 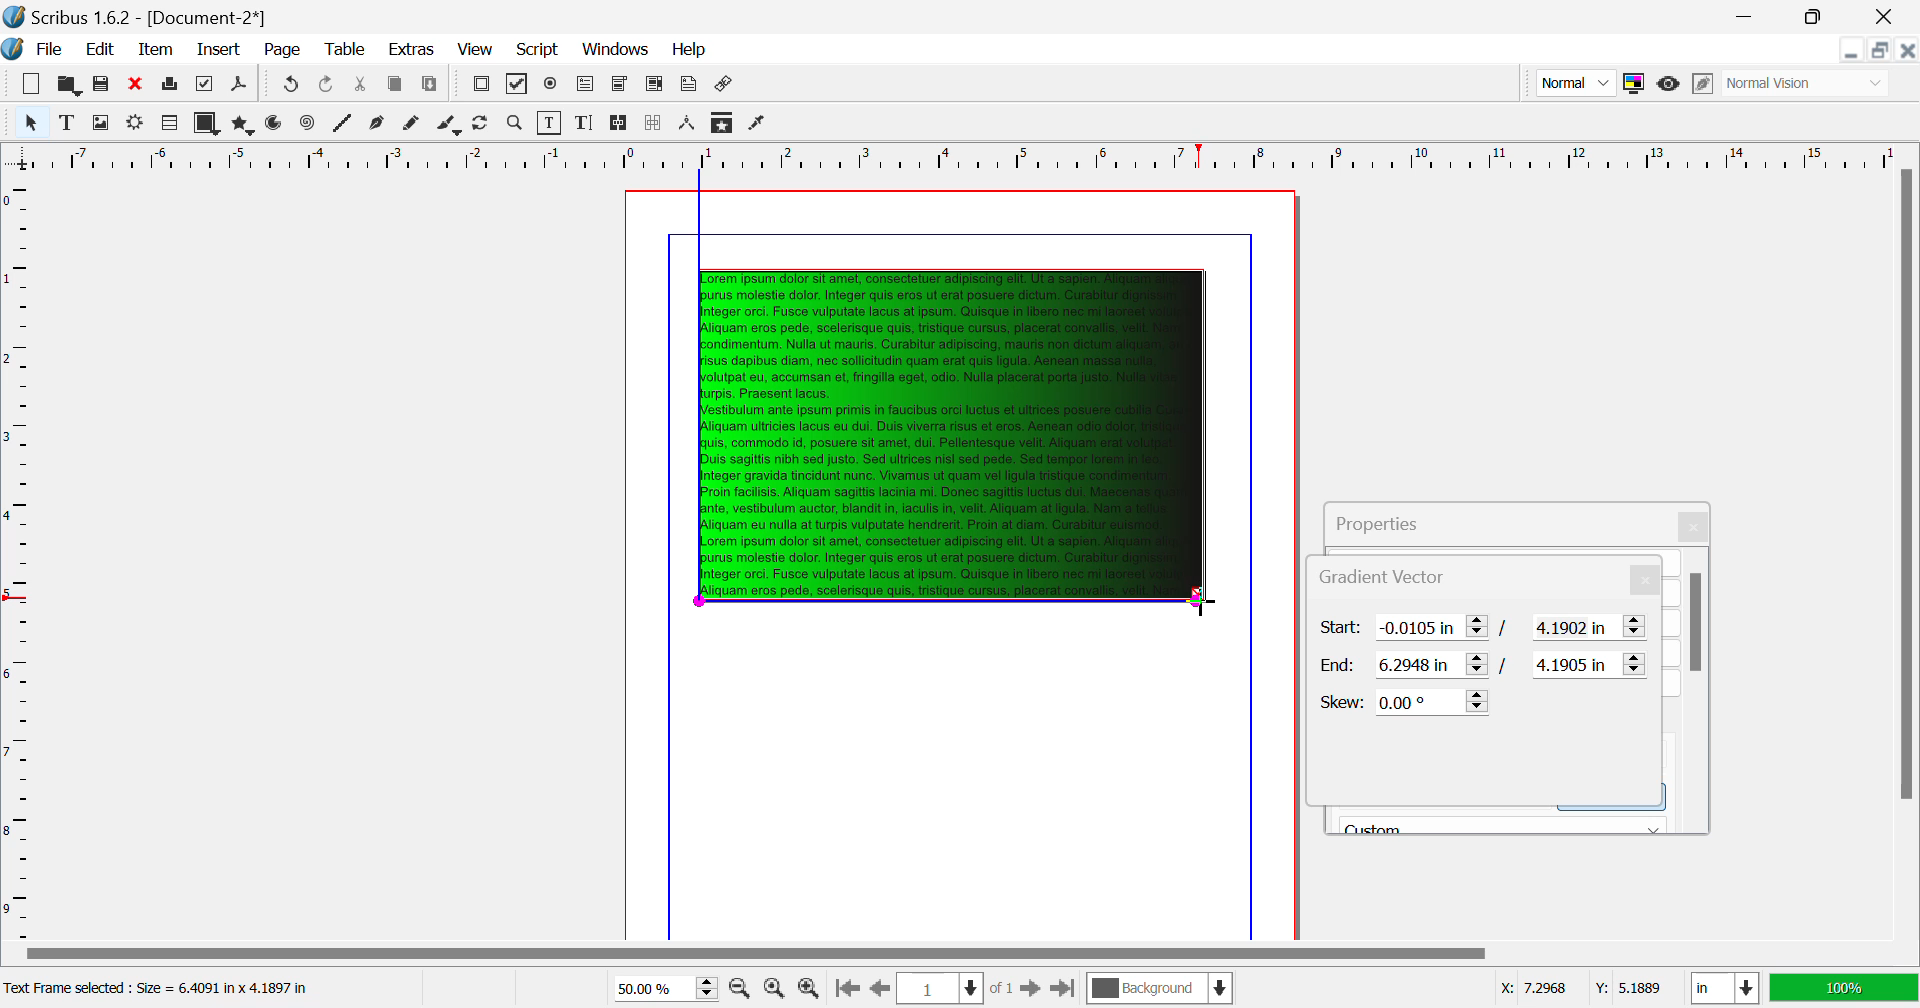 What do you see at coordinates (959, 955) in the screenshot?
I see `Scroll Bar` at bounding box center [959, 955].